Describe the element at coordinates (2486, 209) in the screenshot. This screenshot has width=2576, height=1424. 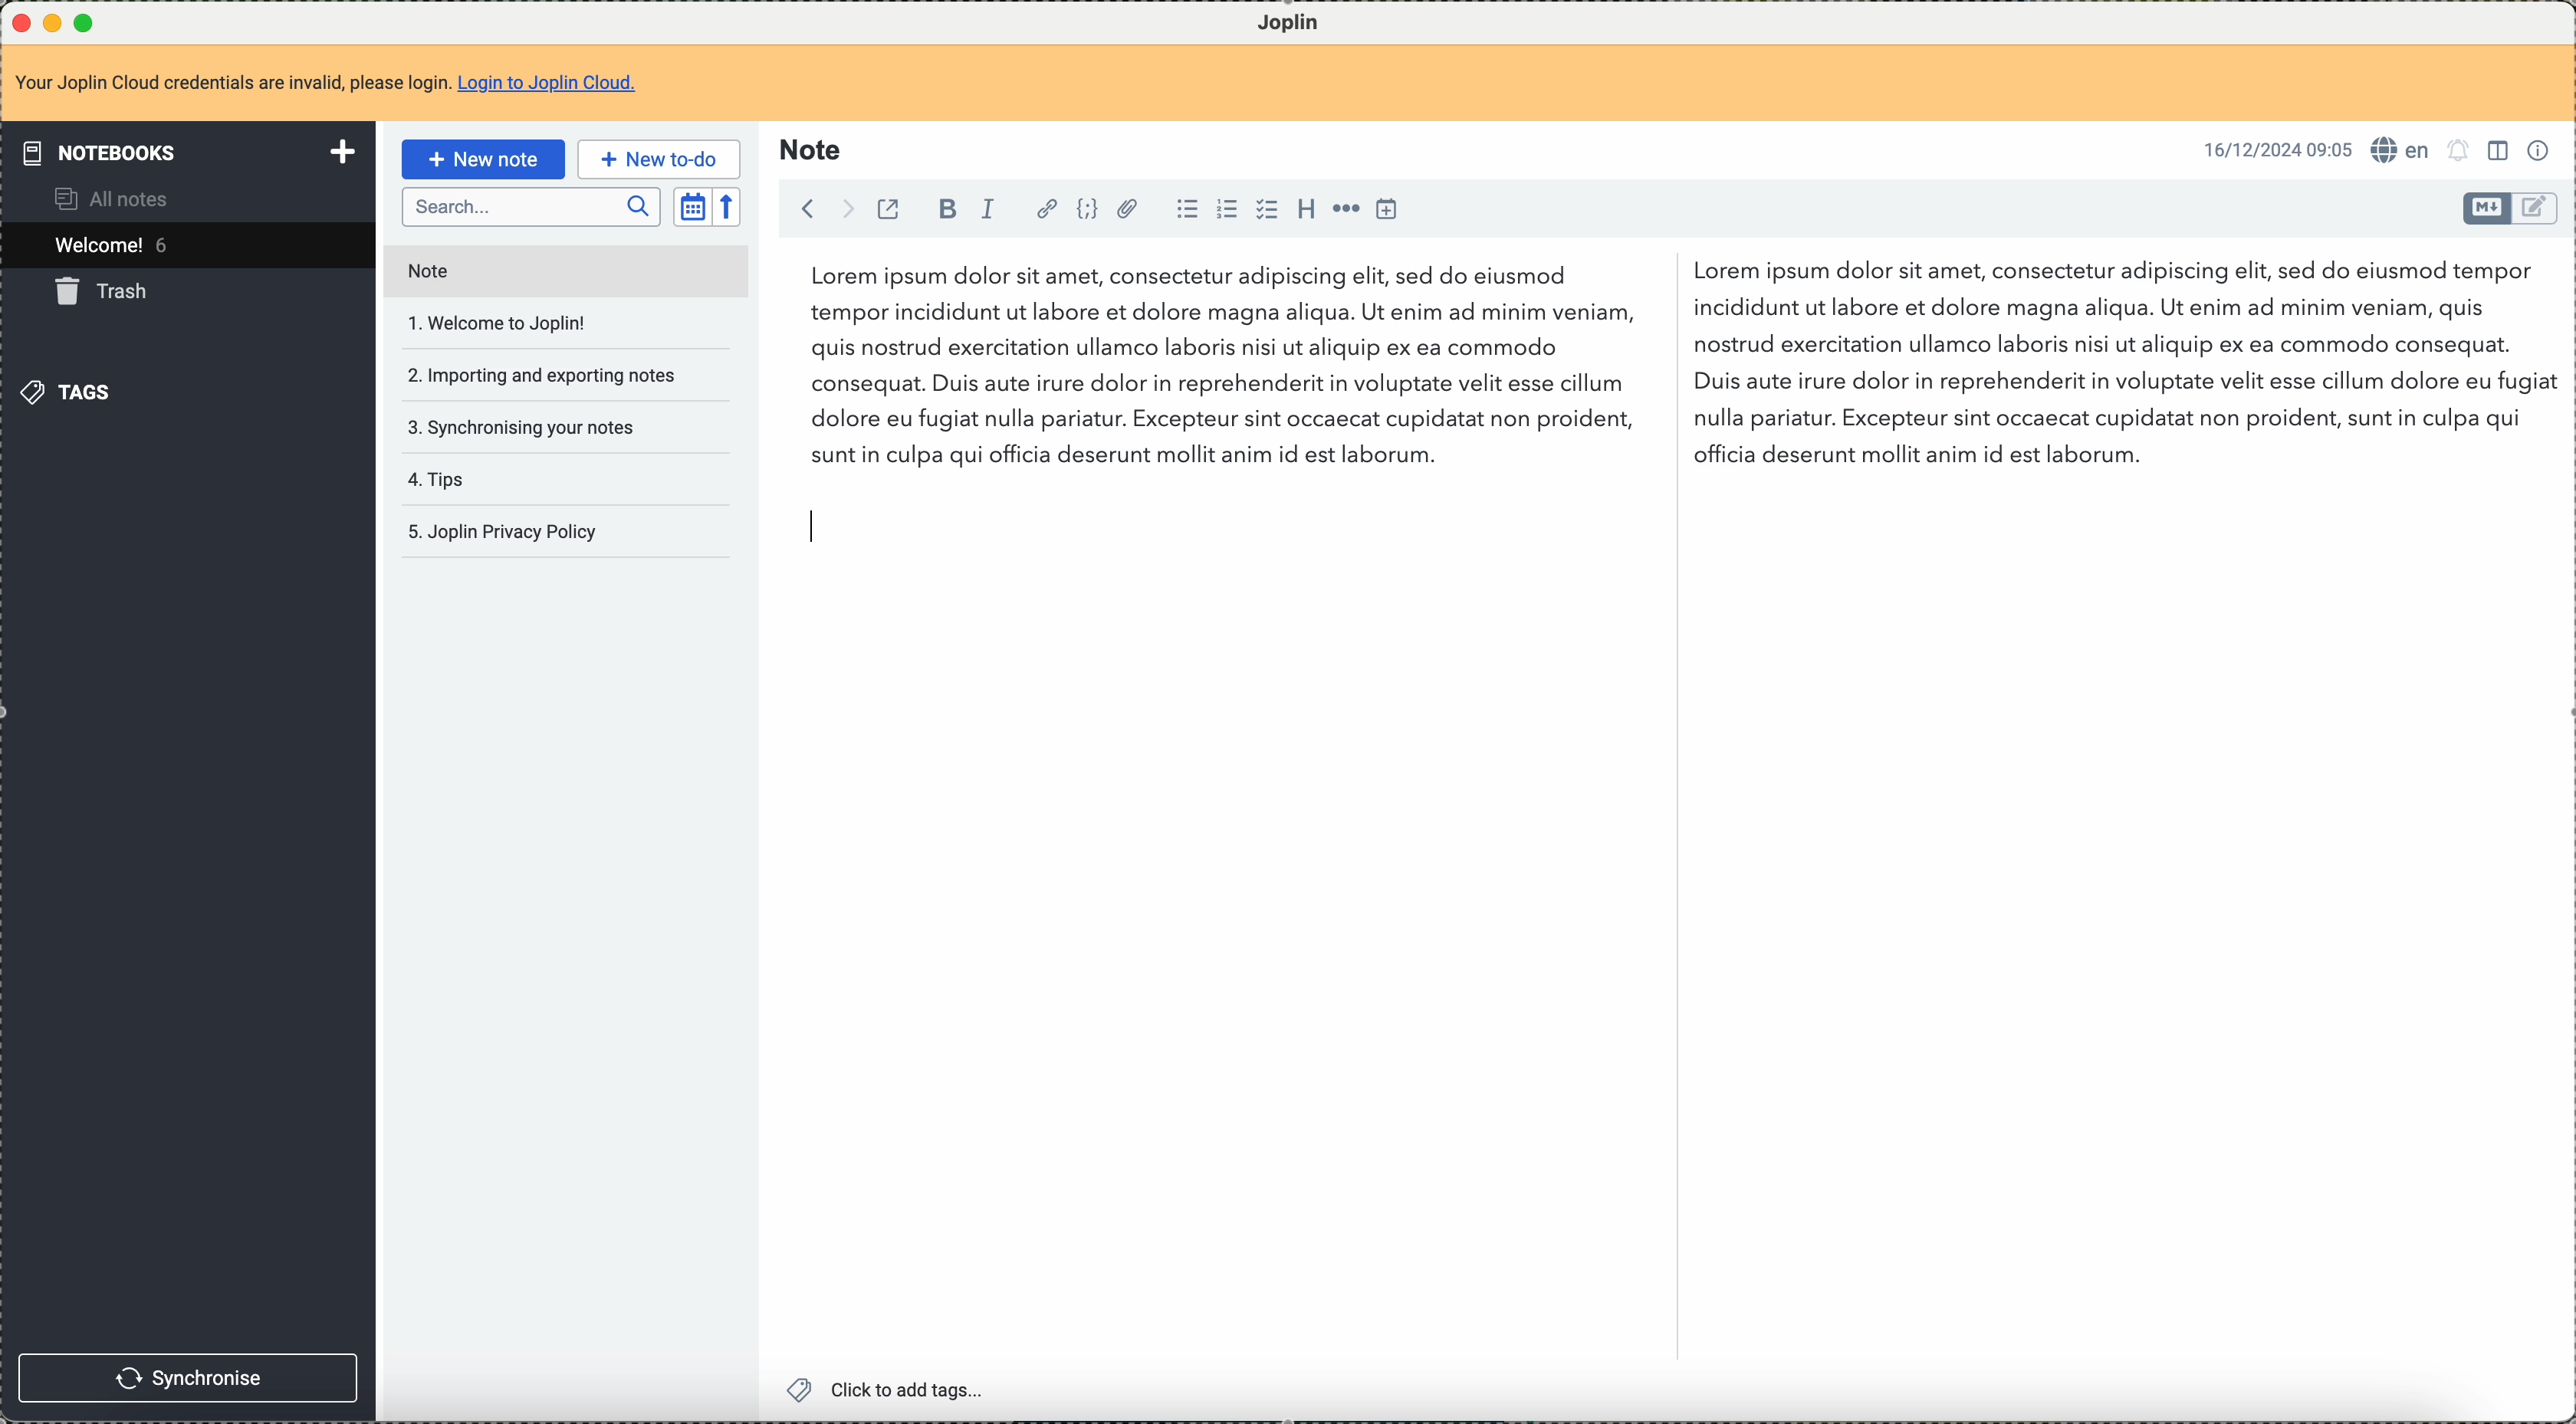
I see `toggle editor` at that location.